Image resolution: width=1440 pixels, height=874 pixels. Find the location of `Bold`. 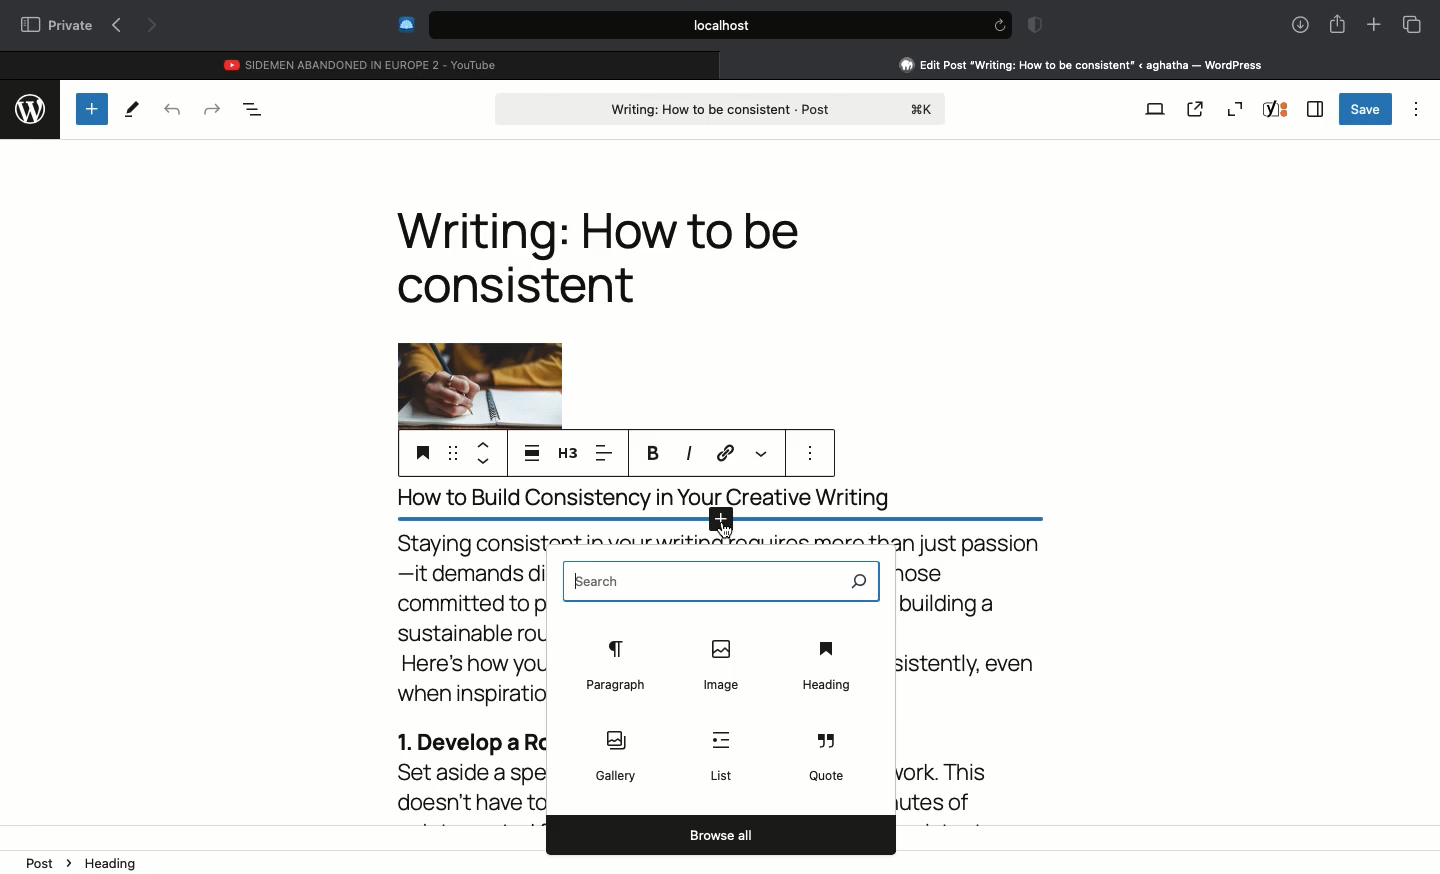

Bold is located at coordinates (654, 453).